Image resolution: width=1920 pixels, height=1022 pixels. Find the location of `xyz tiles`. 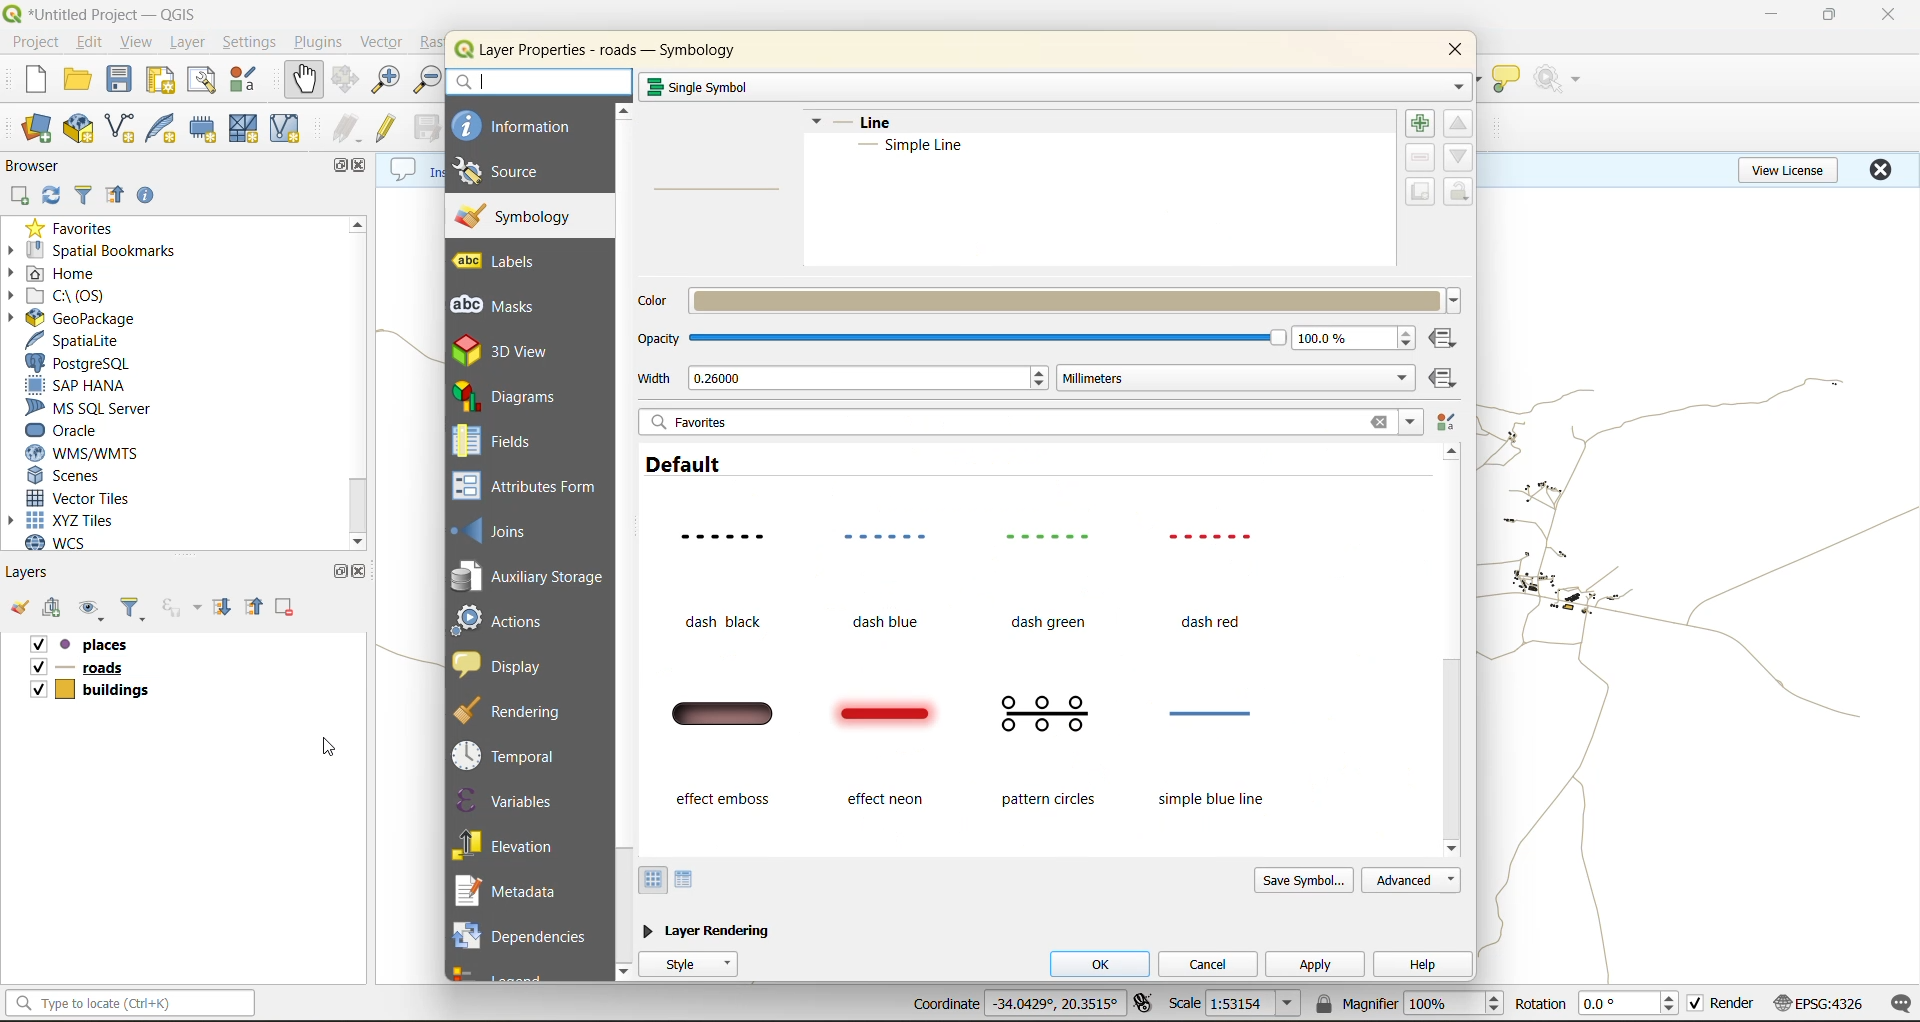

xyz tiles is located at coordinates (81, 521).